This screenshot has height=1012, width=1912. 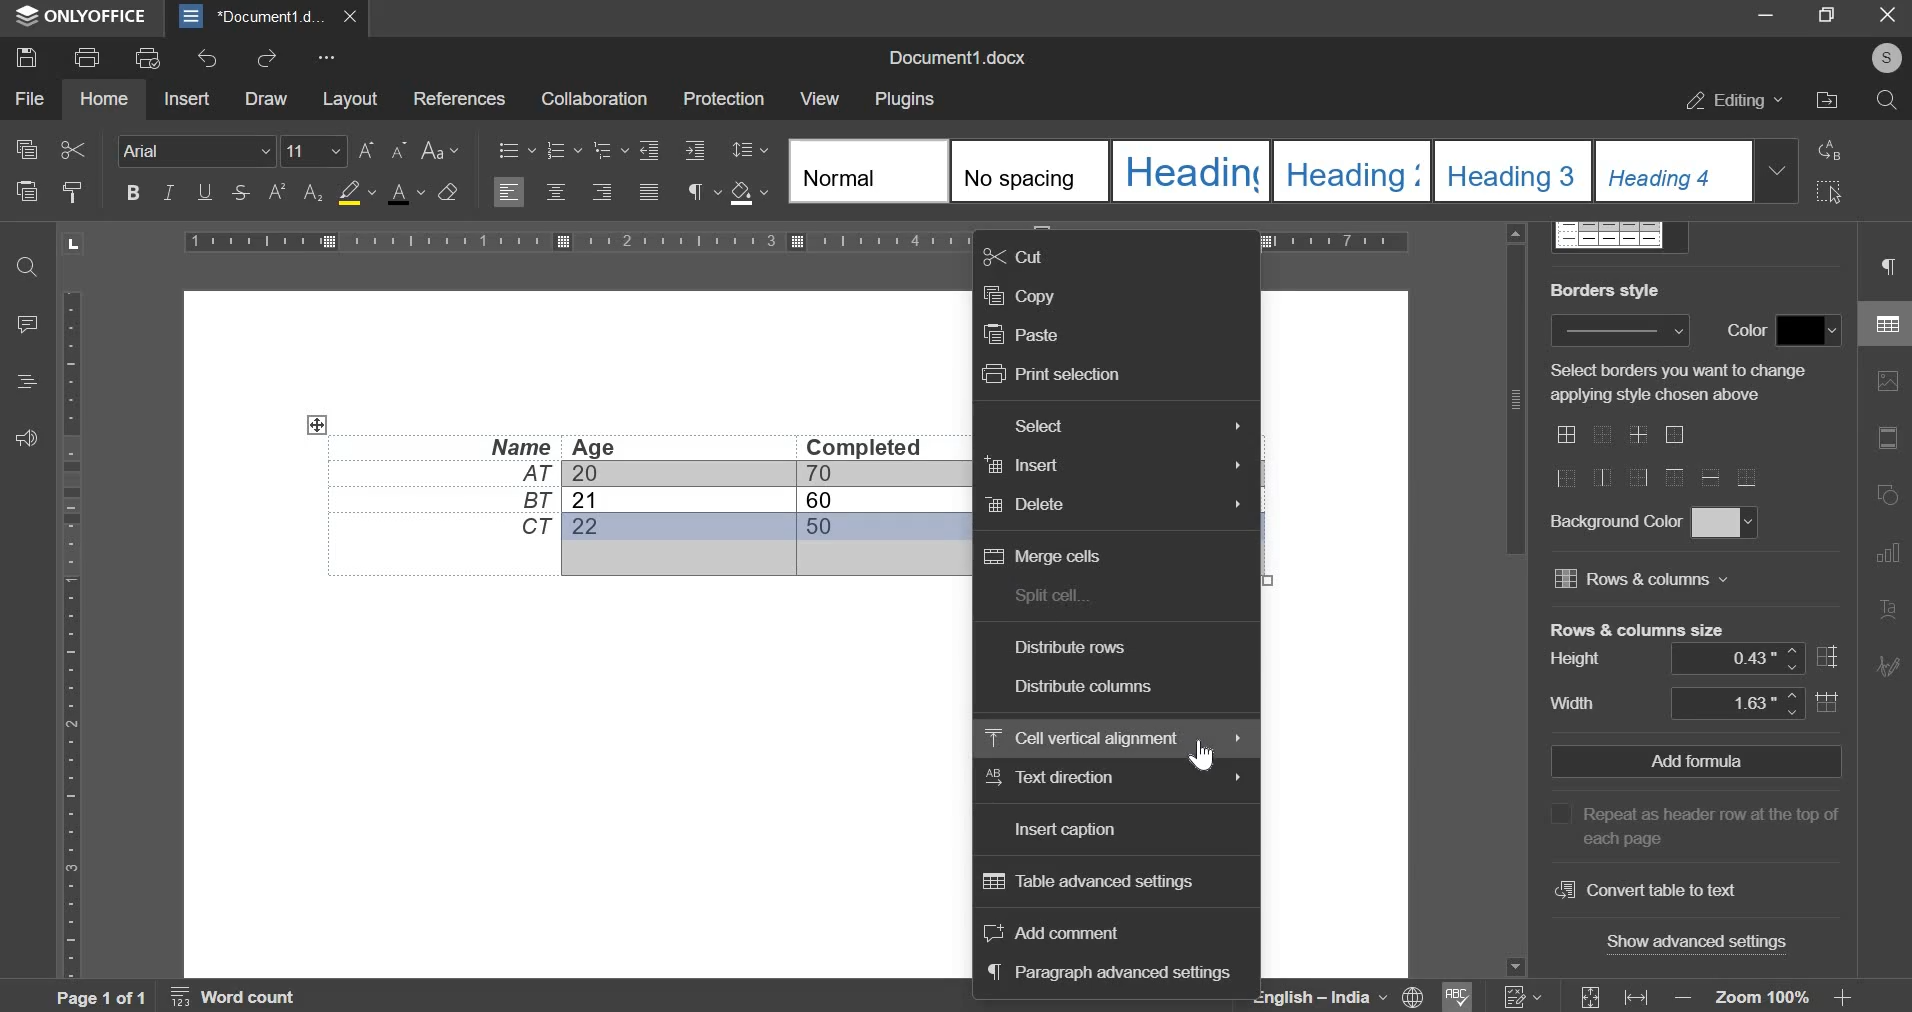 What do you see at coordinates (1686, 824) in the screenshot?
I see `Repeat as header row at the top of each page` at bounding box center [1686, 824].